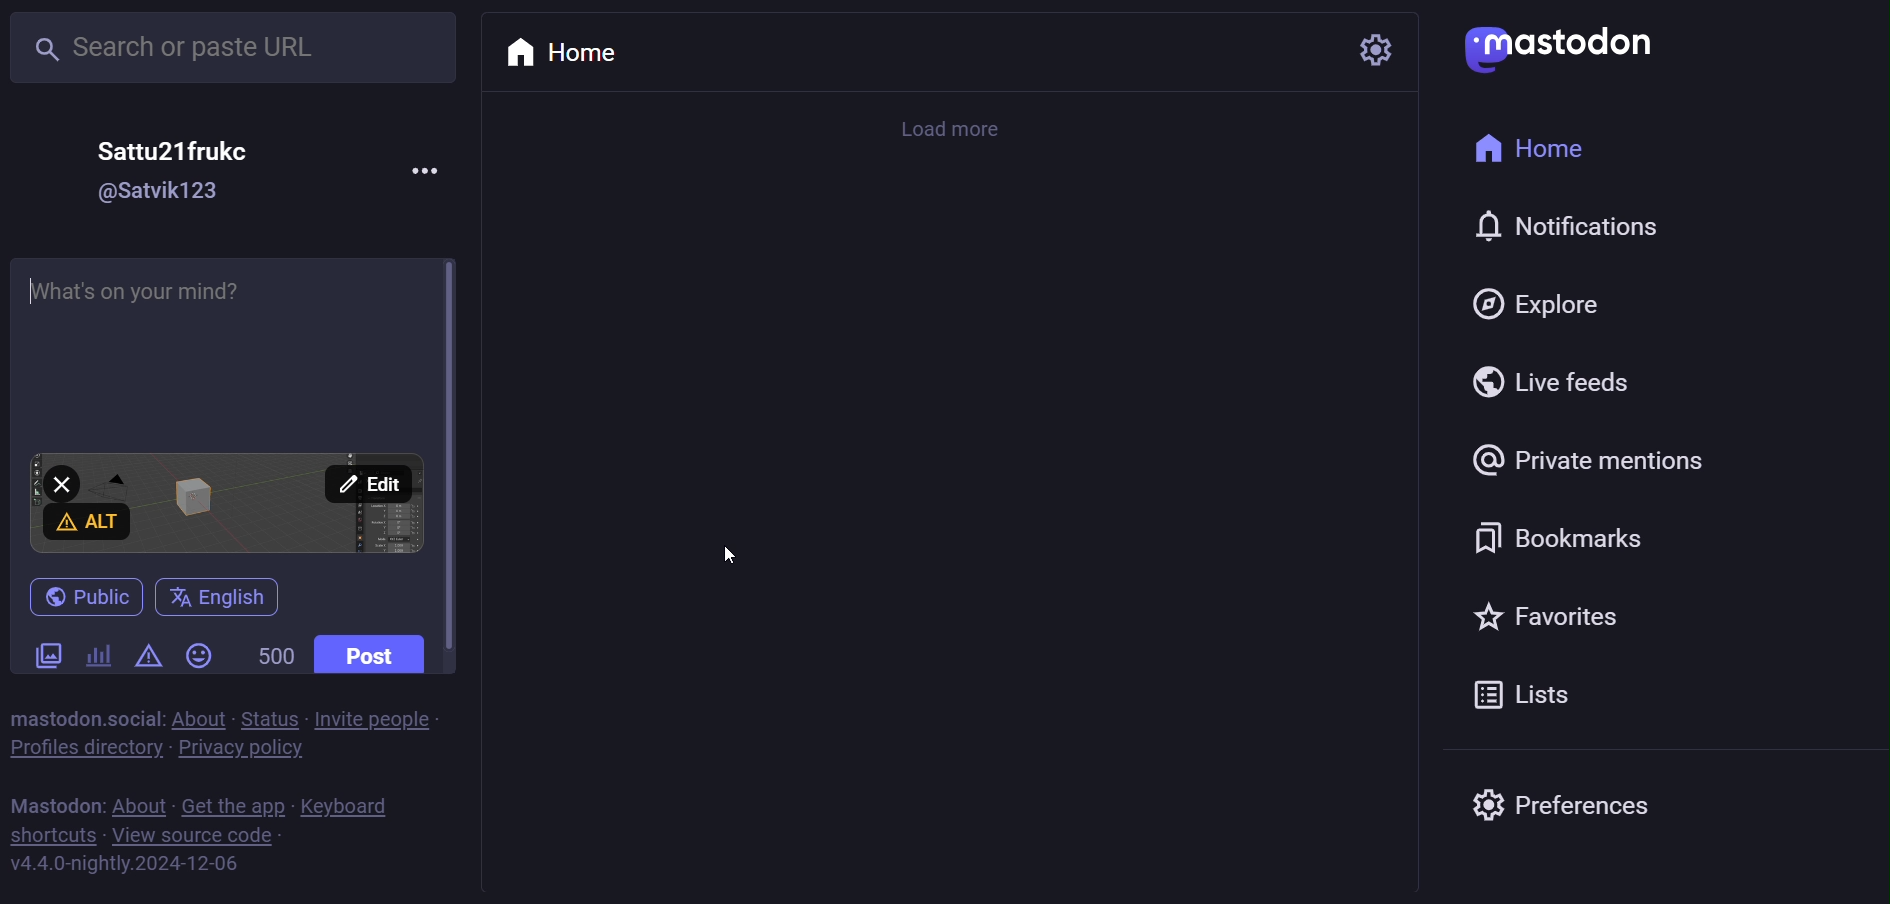 This screenshot has height=904, width=1890. Describe the element at coordinates (375, 657) in the screenshot. I see `post` at that location.